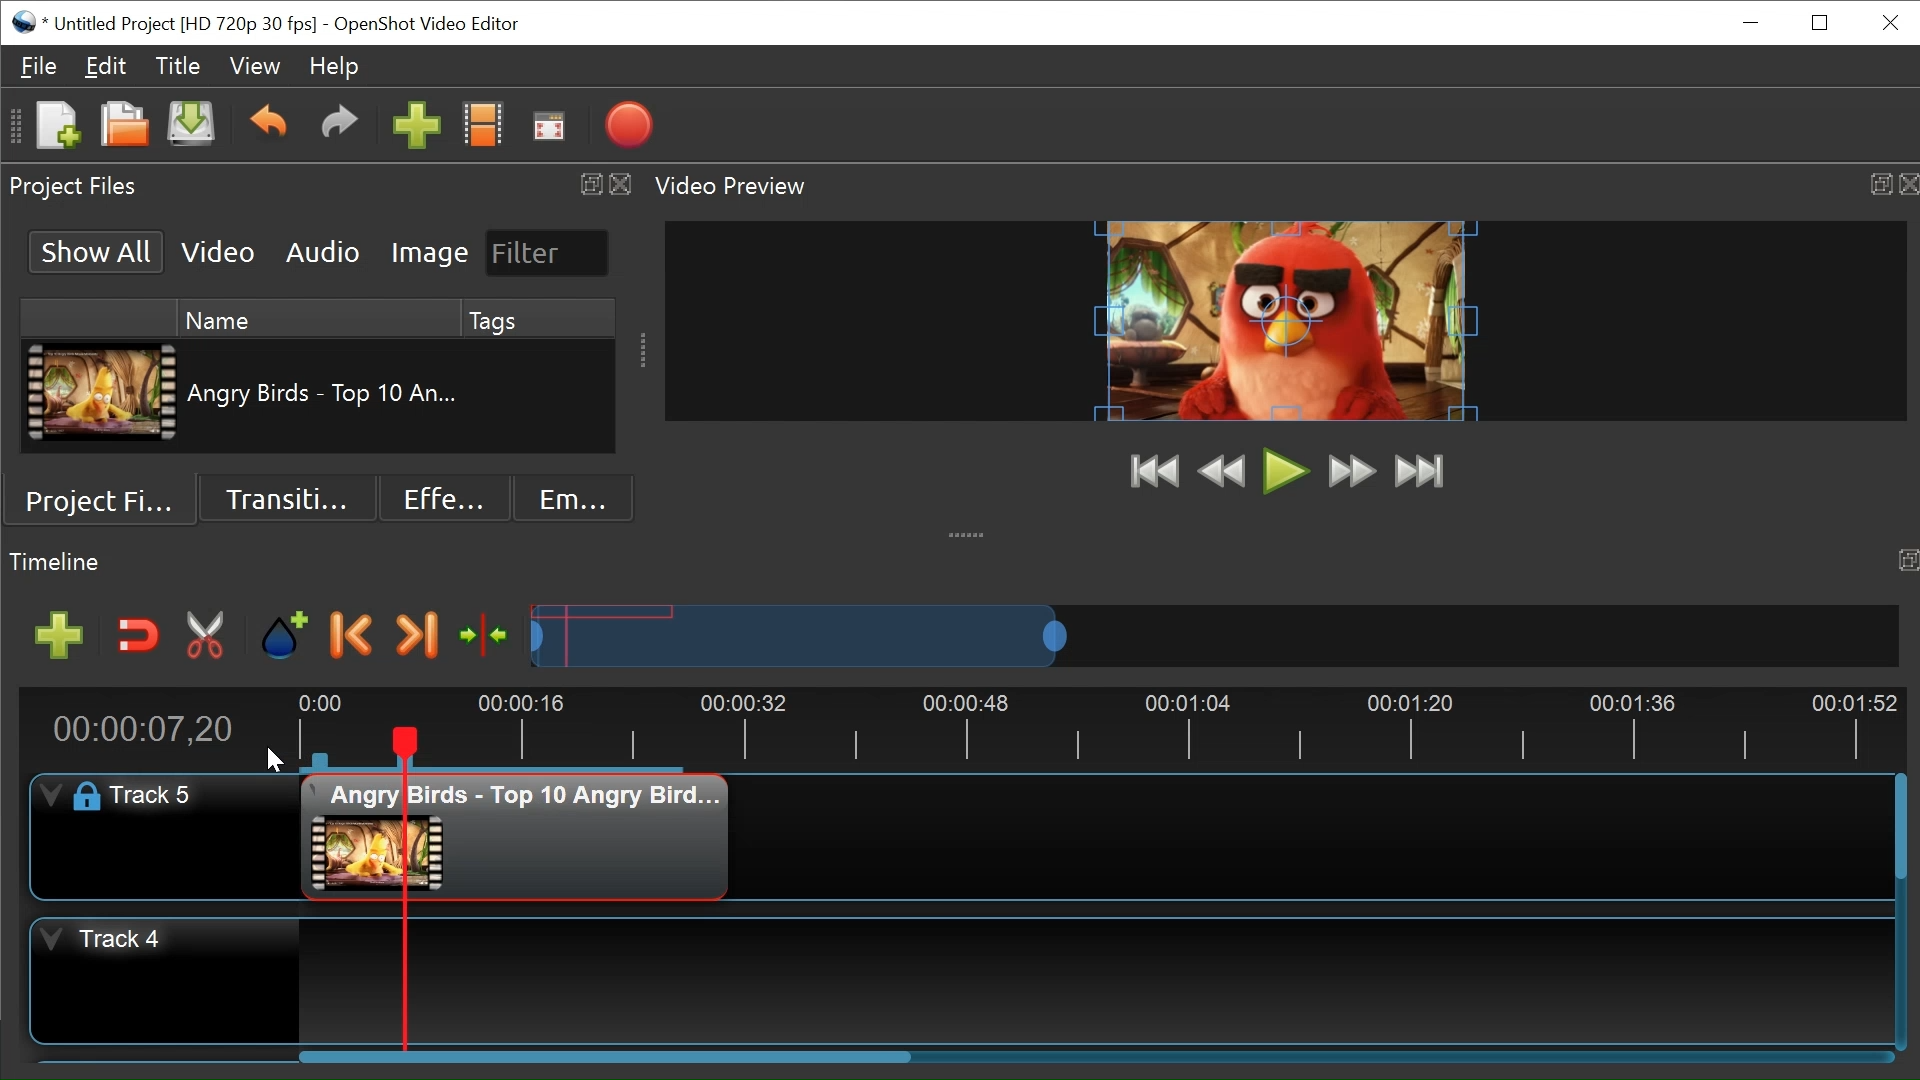  What do you see at coordinates (41, 66) in the screenshot?
I see `File` at bounding box center [41, 66].